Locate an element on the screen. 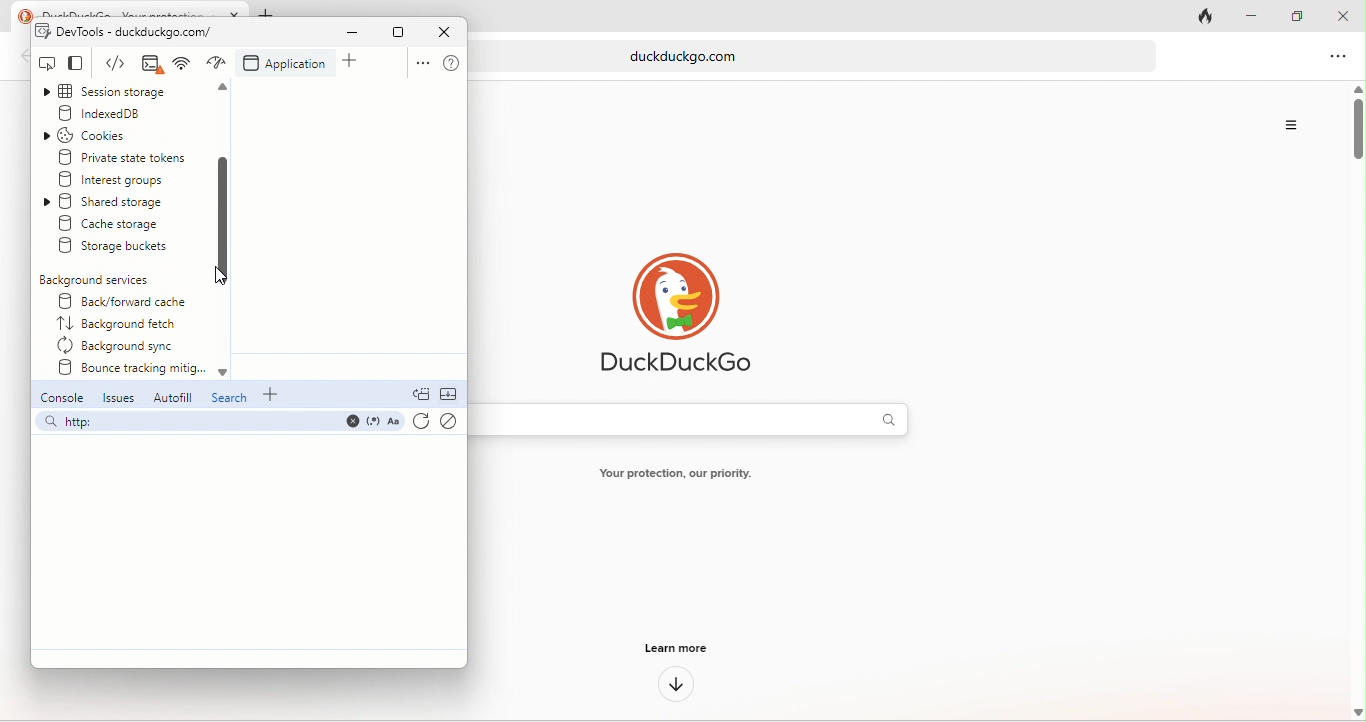 This screenshot has width=1366, height=722. issues is located at coordinates (119, 399).